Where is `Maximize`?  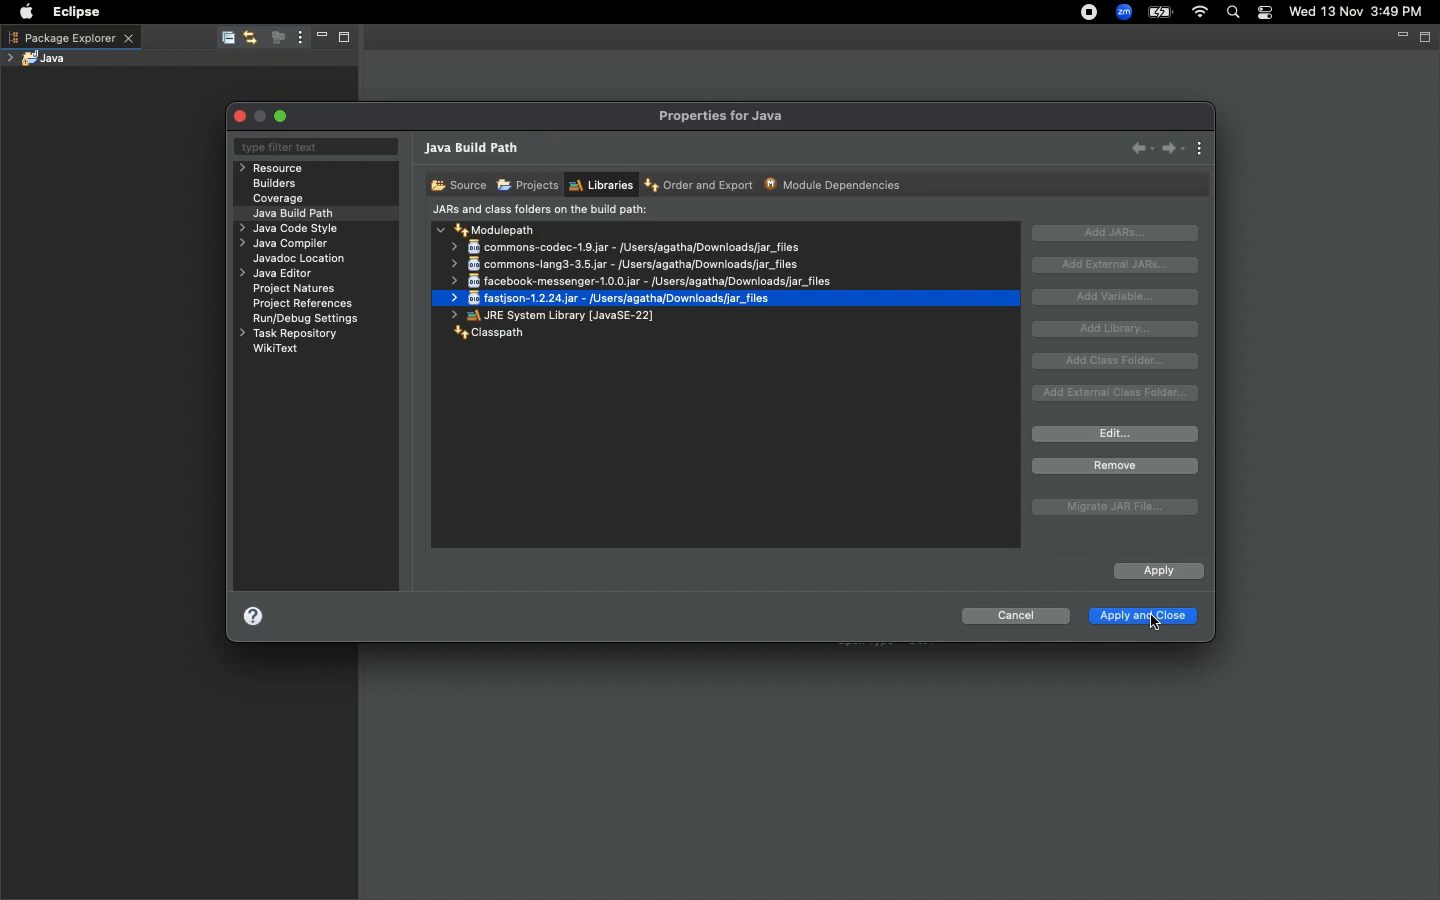 Maximize is located at coordinates (283, 116).